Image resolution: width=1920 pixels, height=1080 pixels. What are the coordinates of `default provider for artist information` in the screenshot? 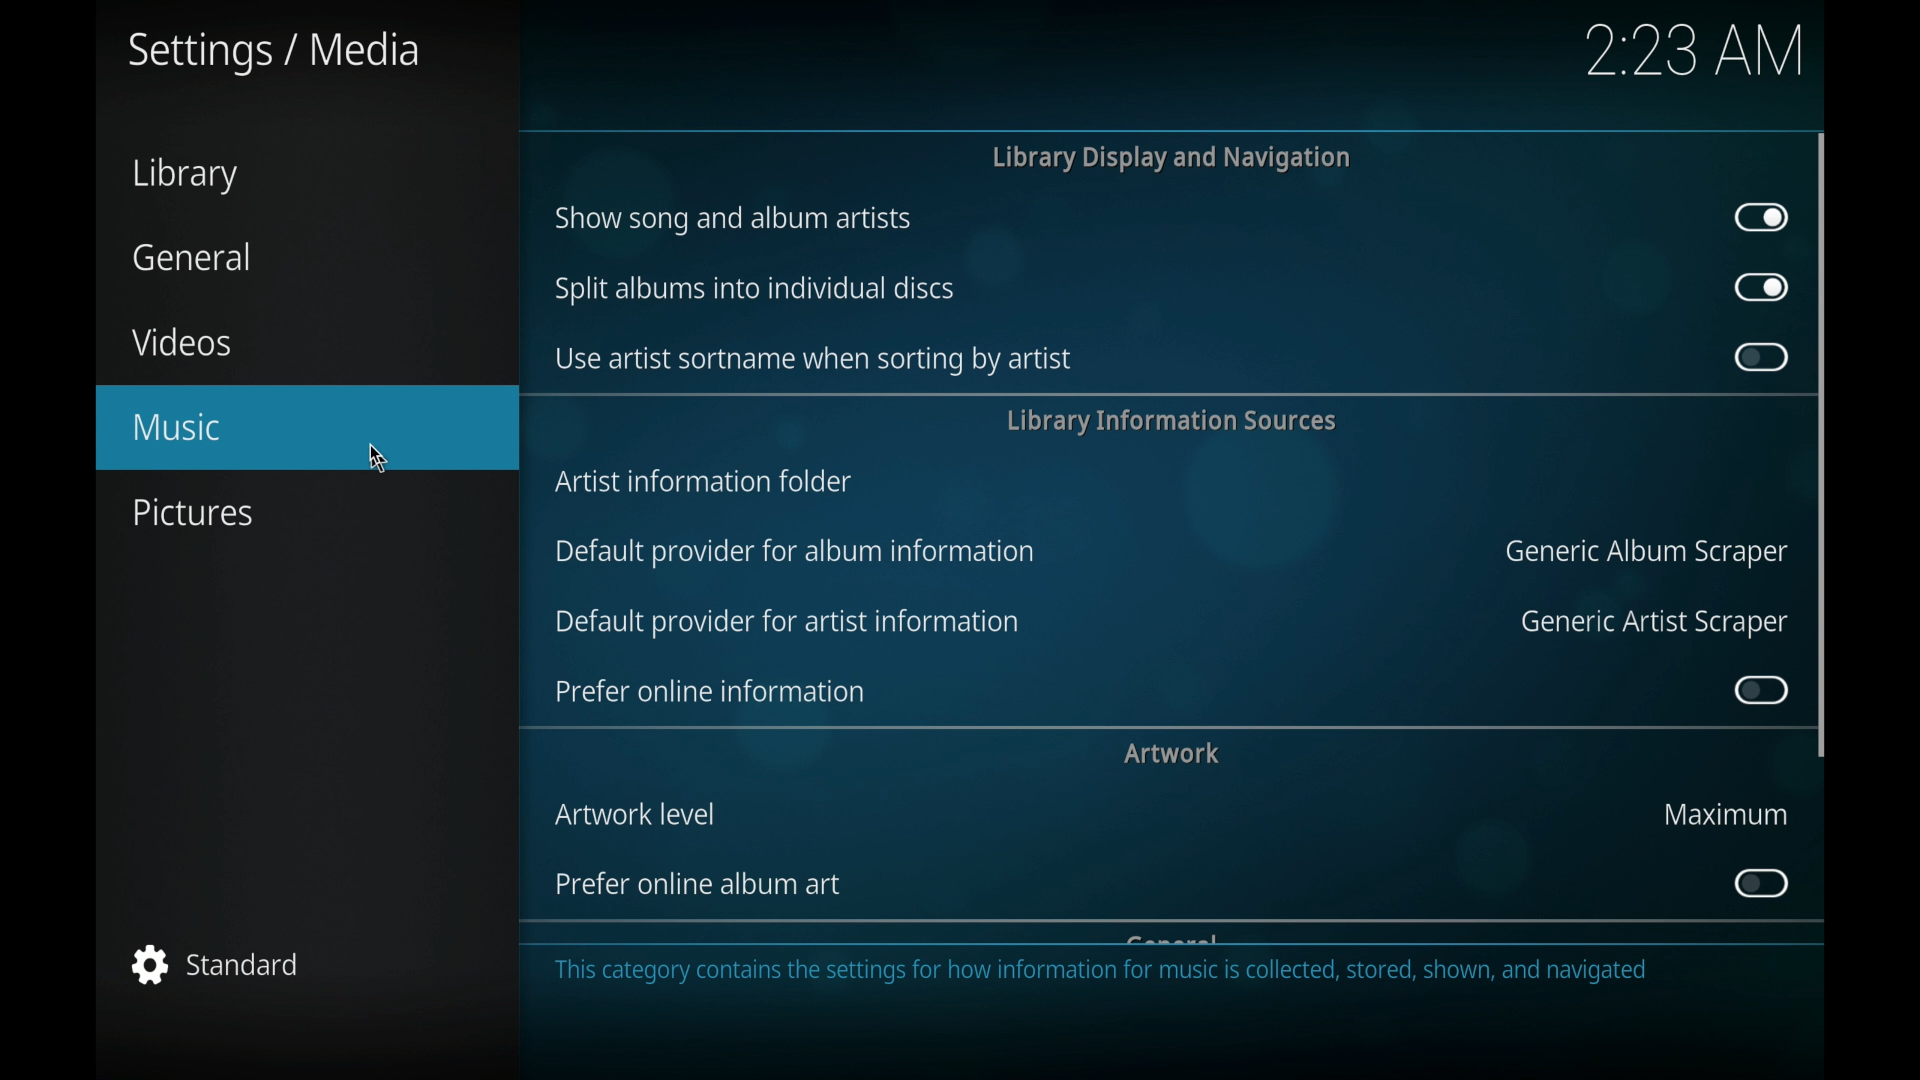 It's located at (786, 622).